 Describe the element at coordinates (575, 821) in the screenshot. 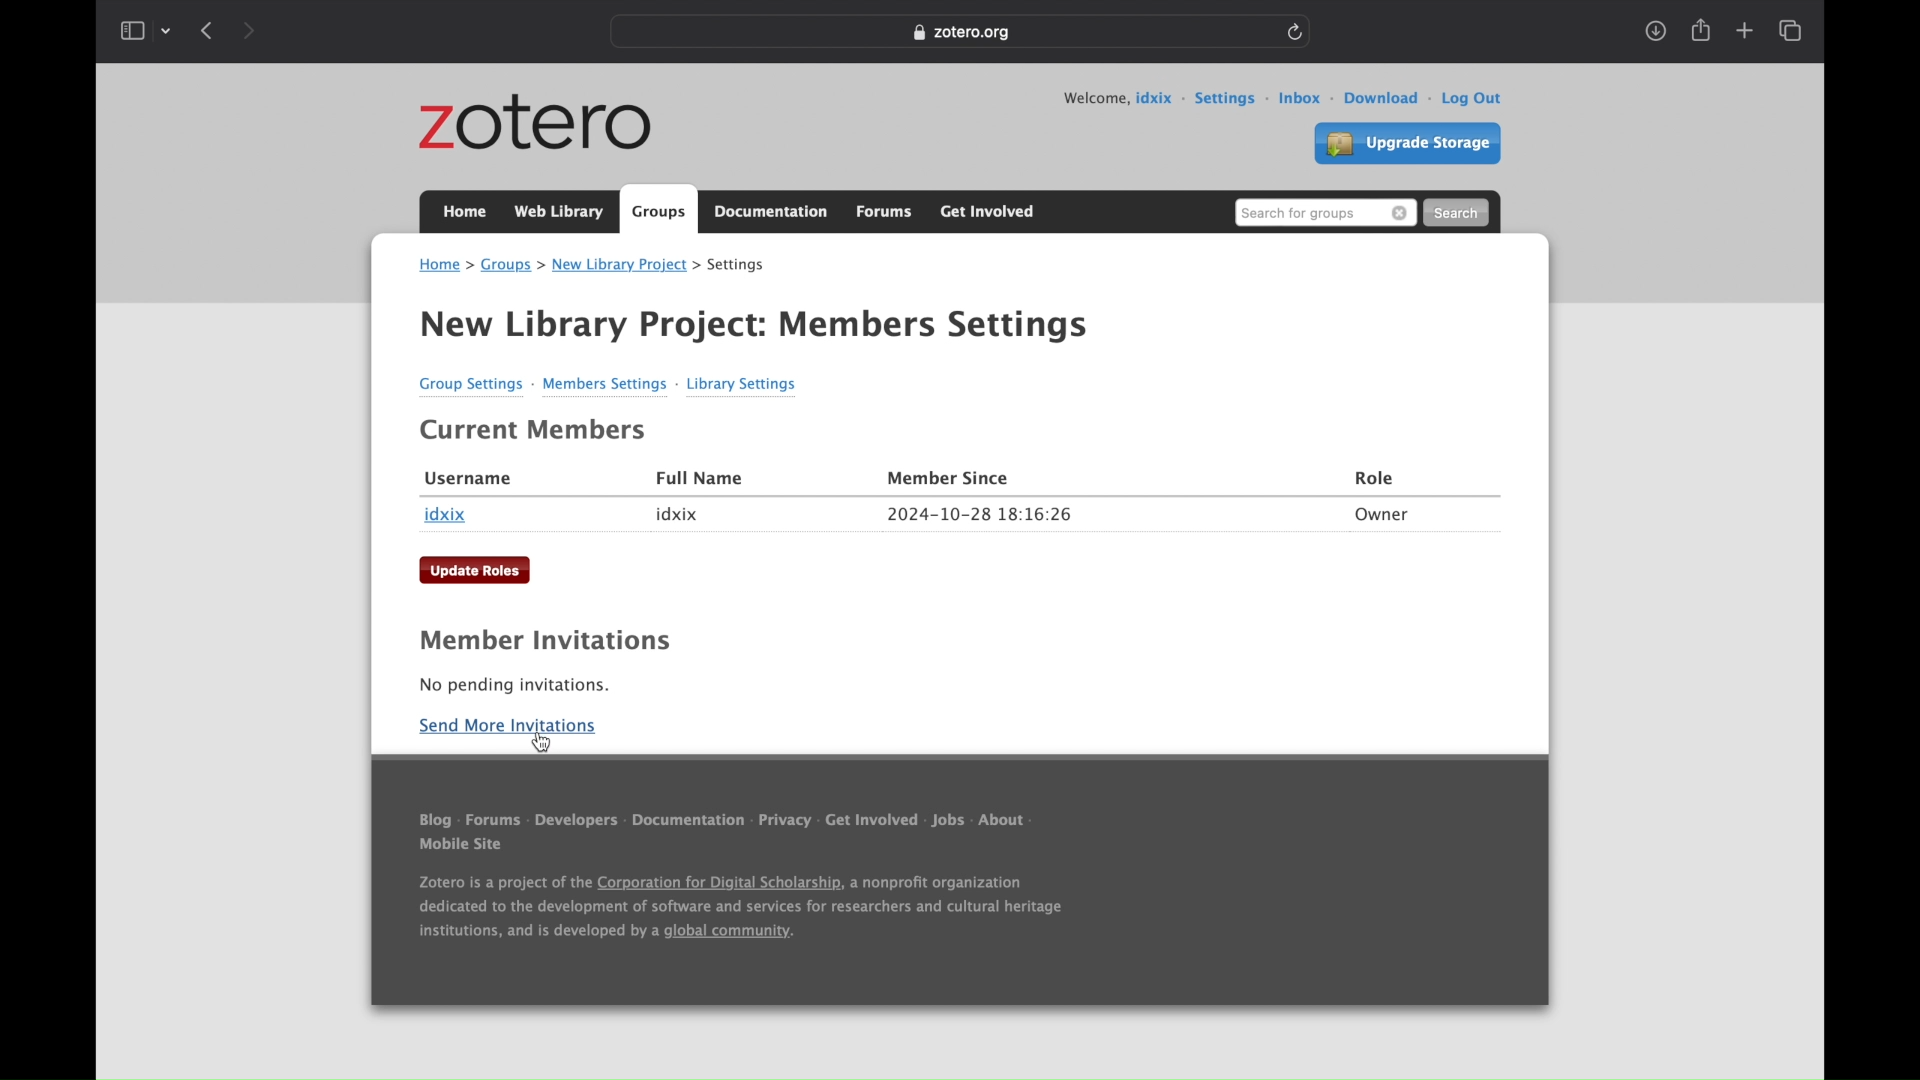

I see `developers` at that location.